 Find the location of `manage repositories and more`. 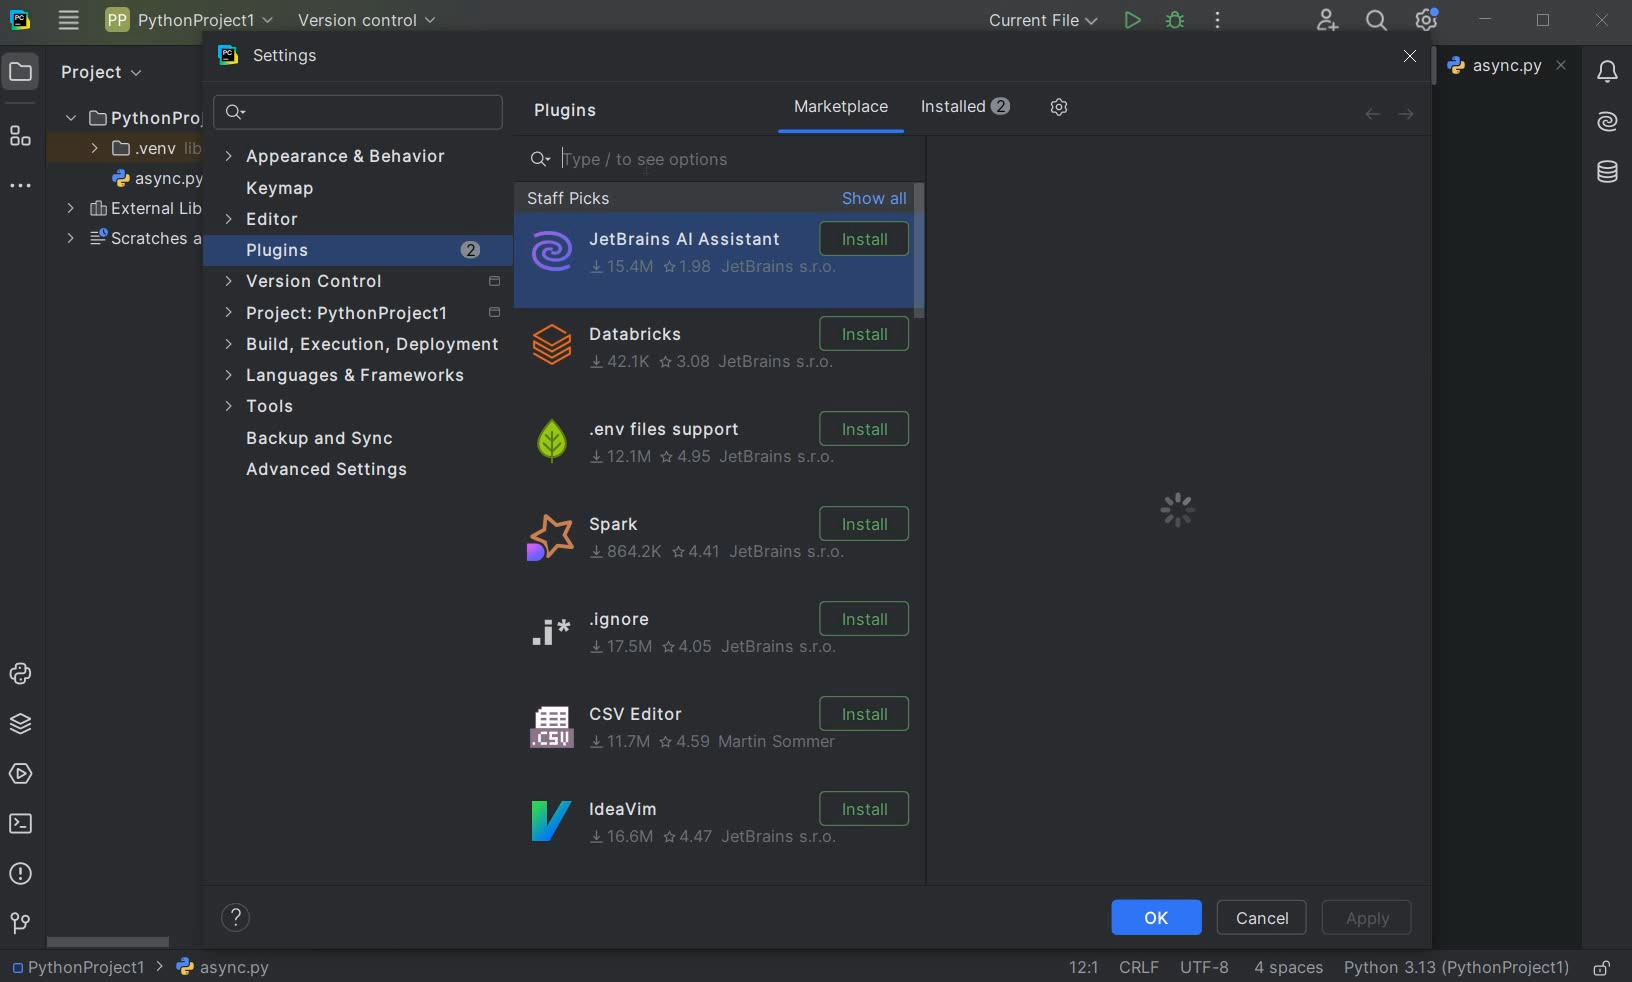

manage repositories and more is located at coordinates (1059, 108).